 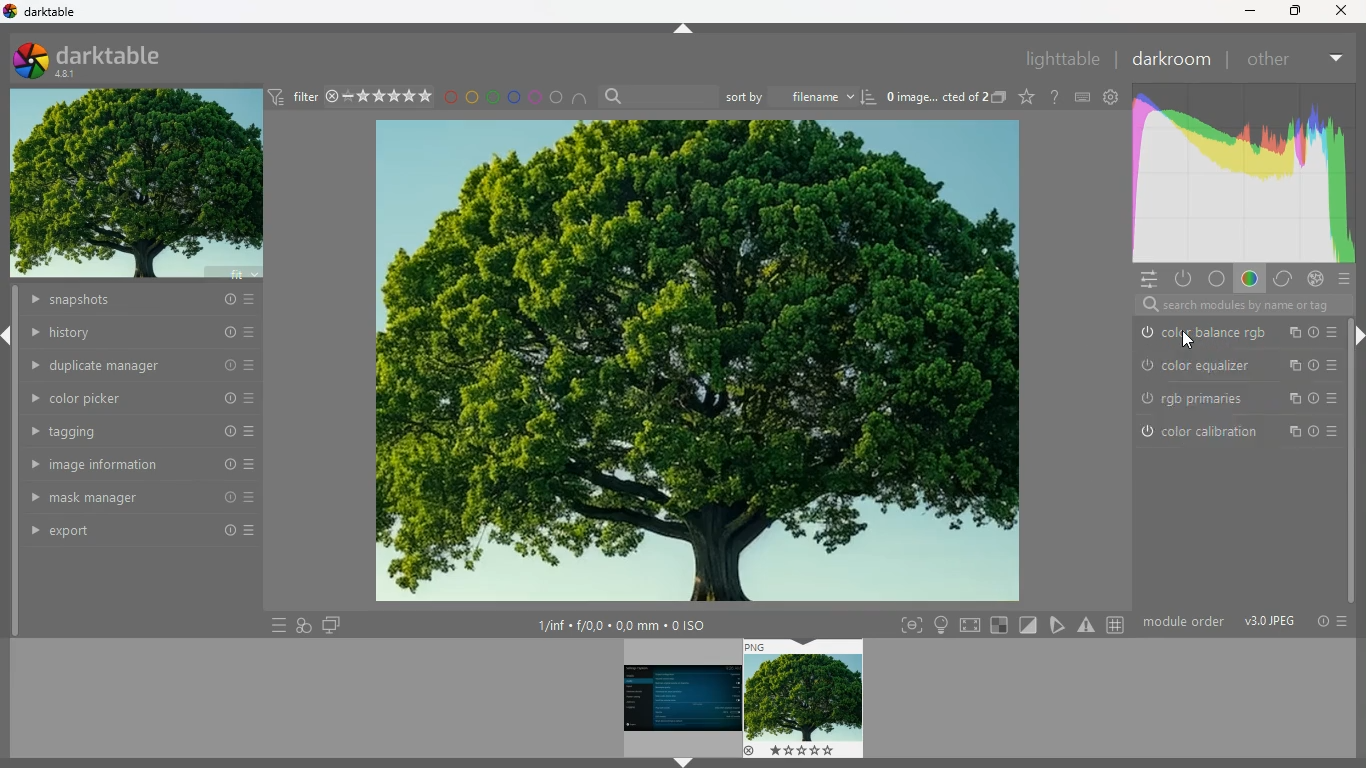 I want to click on lighttable, so click(x=1060, y=58).